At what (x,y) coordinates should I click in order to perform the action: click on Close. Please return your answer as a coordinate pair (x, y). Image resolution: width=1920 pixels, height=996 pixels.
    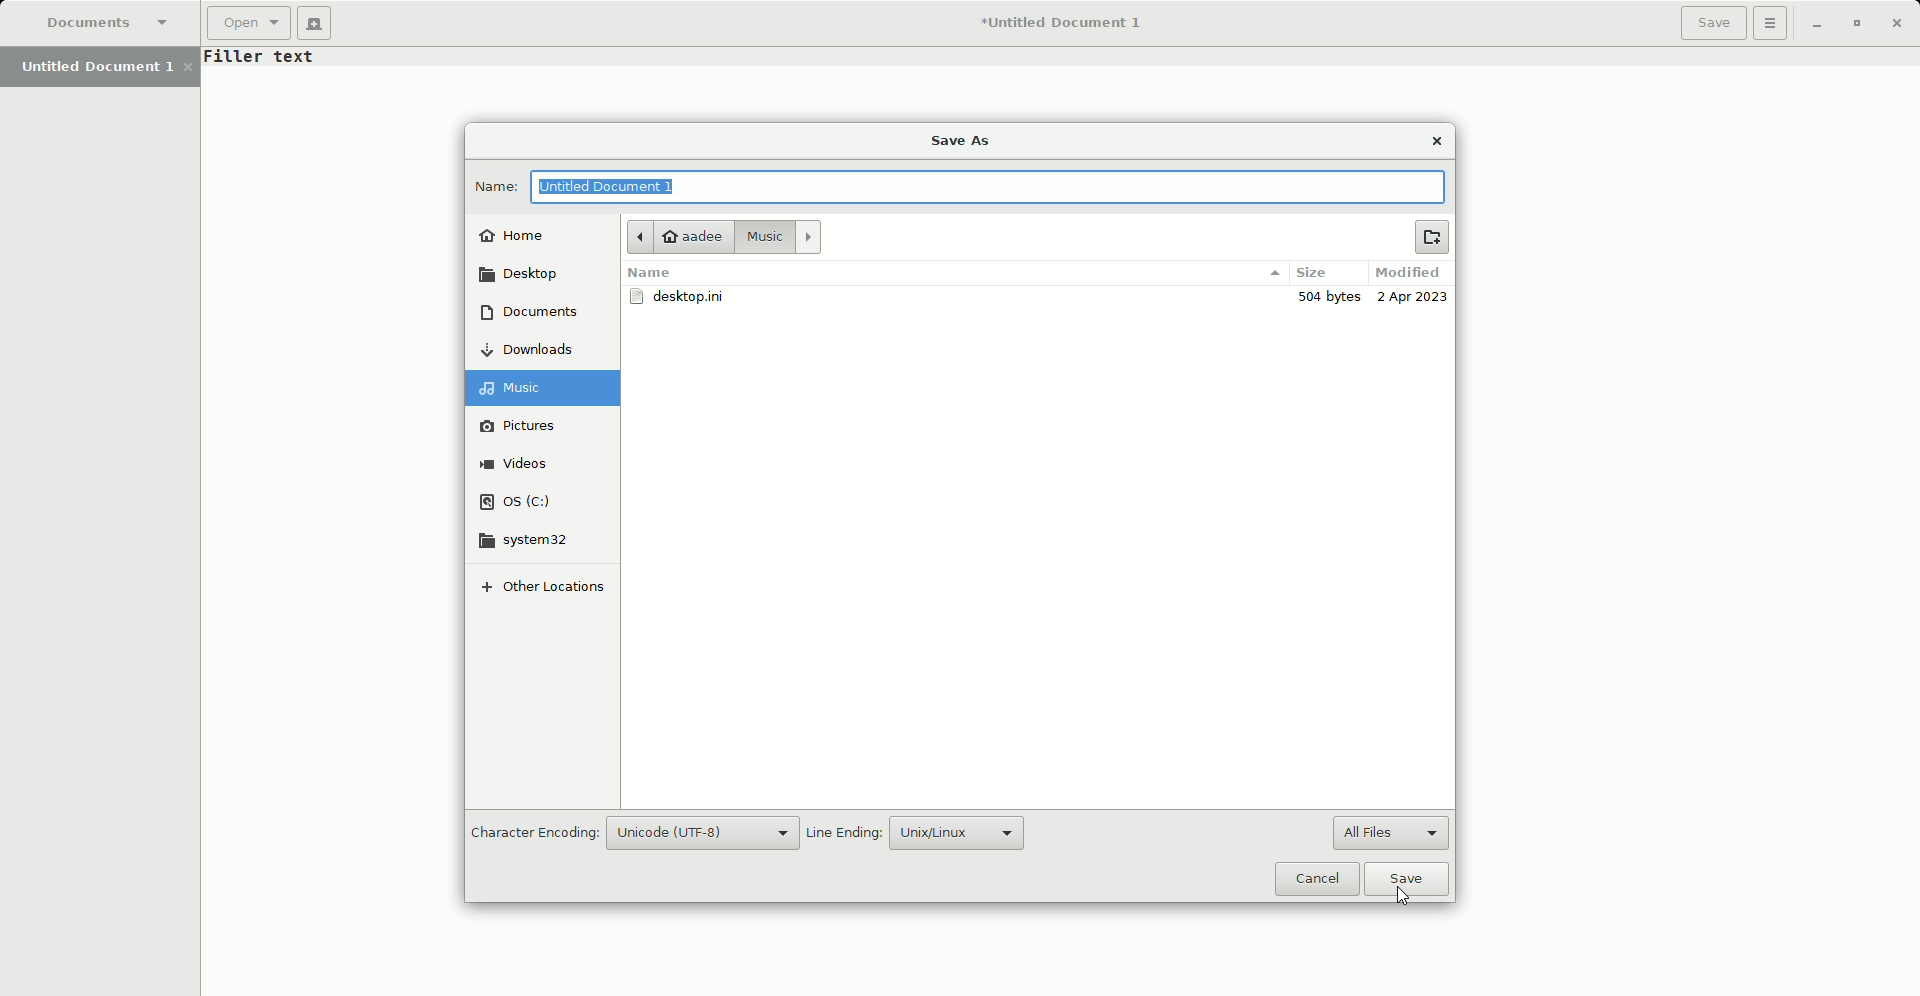
    Looking at the image, I should click on (1901, 25).